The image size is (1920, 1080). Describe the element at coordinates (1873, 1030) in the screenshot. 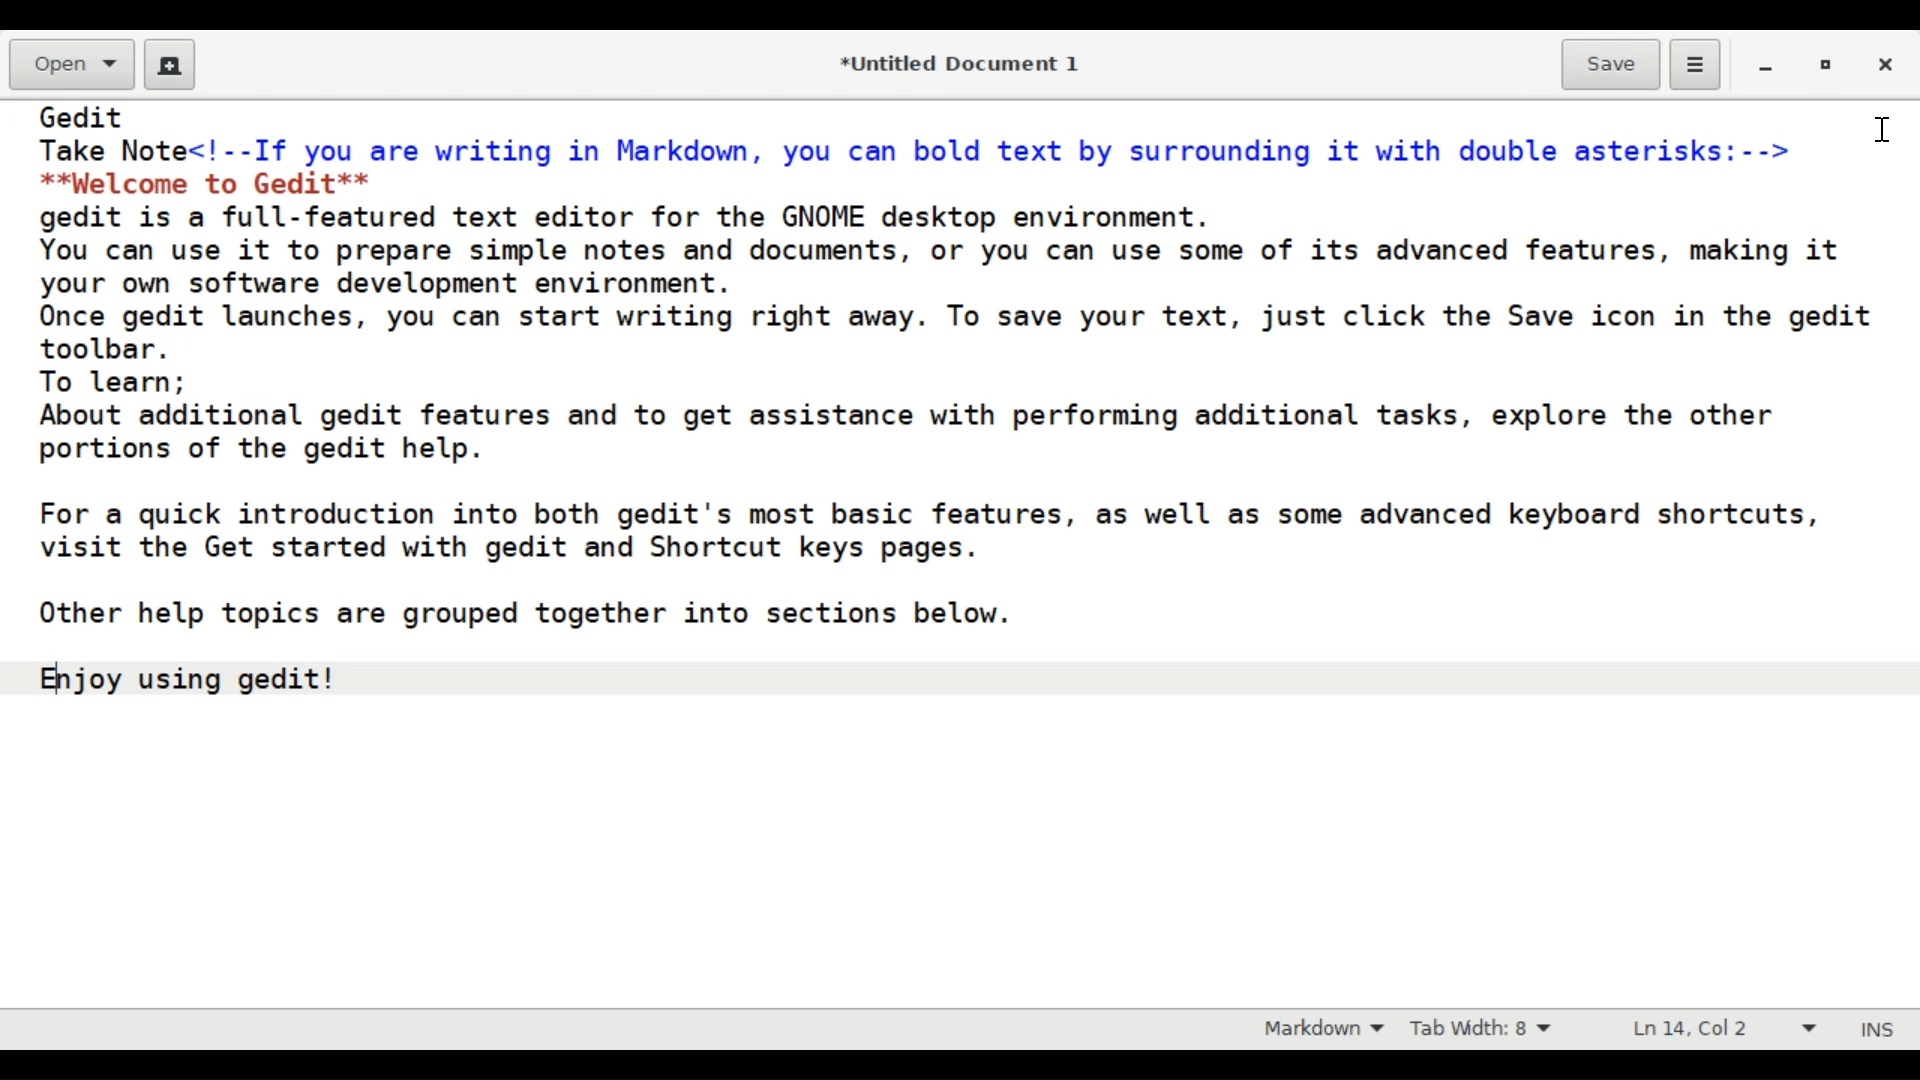

I see `Insert` at that location.